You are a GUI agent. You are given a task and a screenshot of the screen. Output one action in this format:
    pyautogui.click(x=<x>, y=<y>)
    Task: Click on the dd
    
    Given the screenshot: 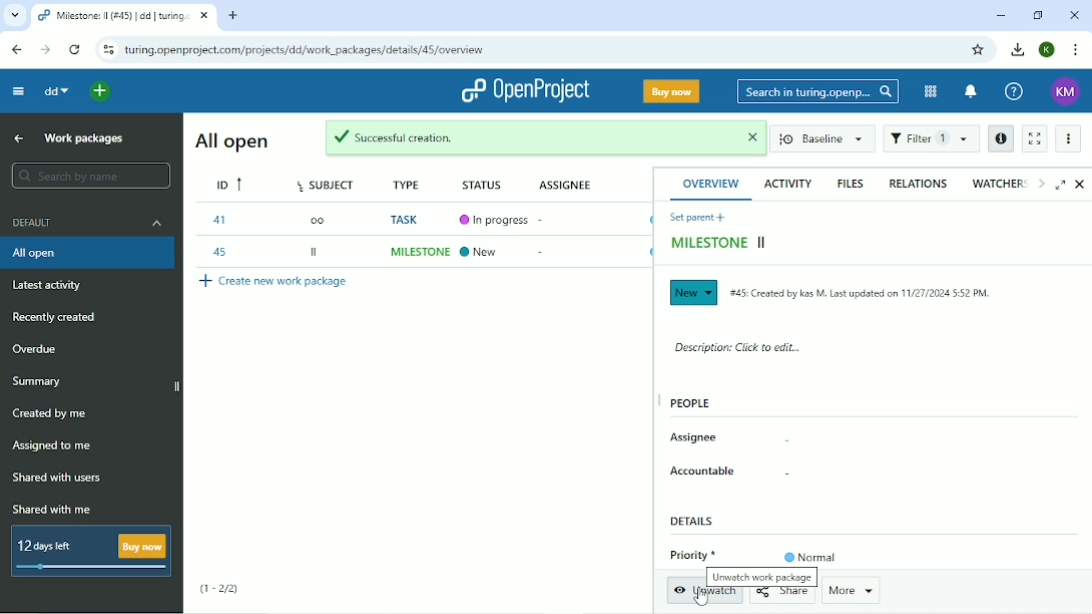 What is the action you would take?
    pyautogui.click(x=57, y=91)
    